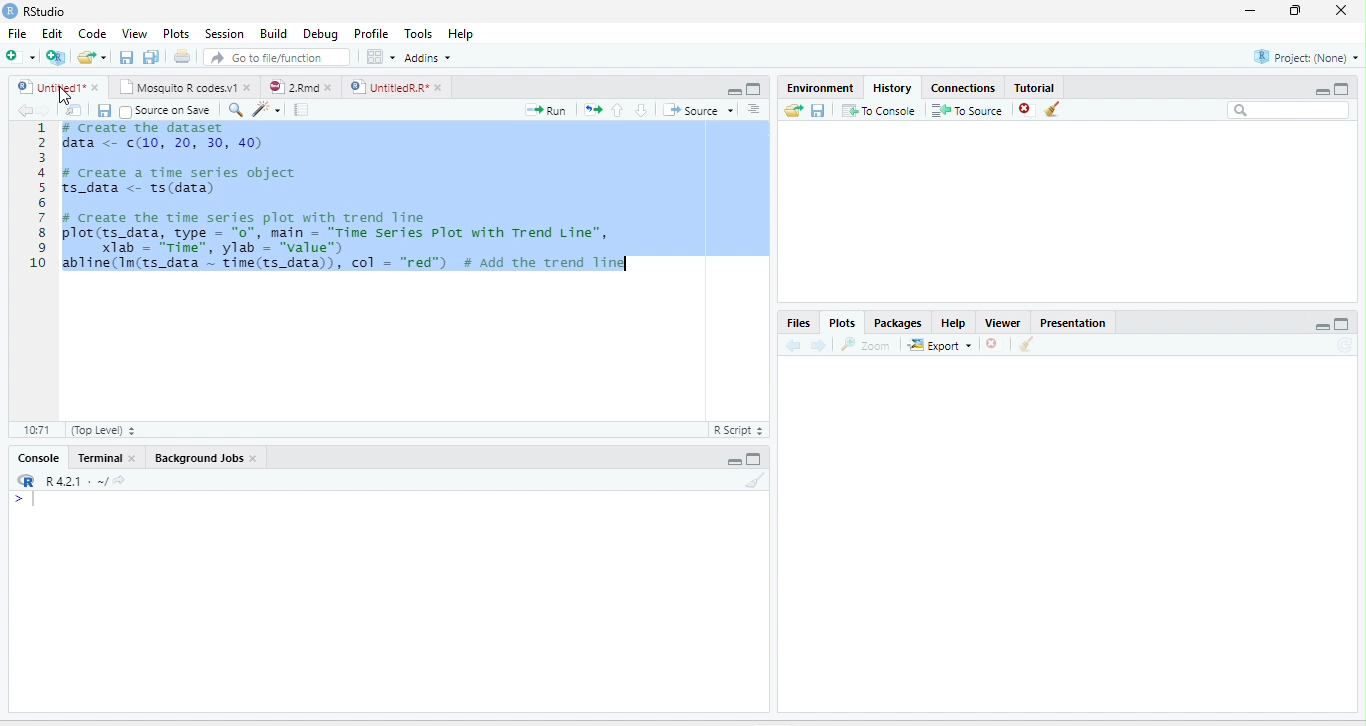 This screenshot has width=1366, height=726. I want to click on Build, so click(273, 33).